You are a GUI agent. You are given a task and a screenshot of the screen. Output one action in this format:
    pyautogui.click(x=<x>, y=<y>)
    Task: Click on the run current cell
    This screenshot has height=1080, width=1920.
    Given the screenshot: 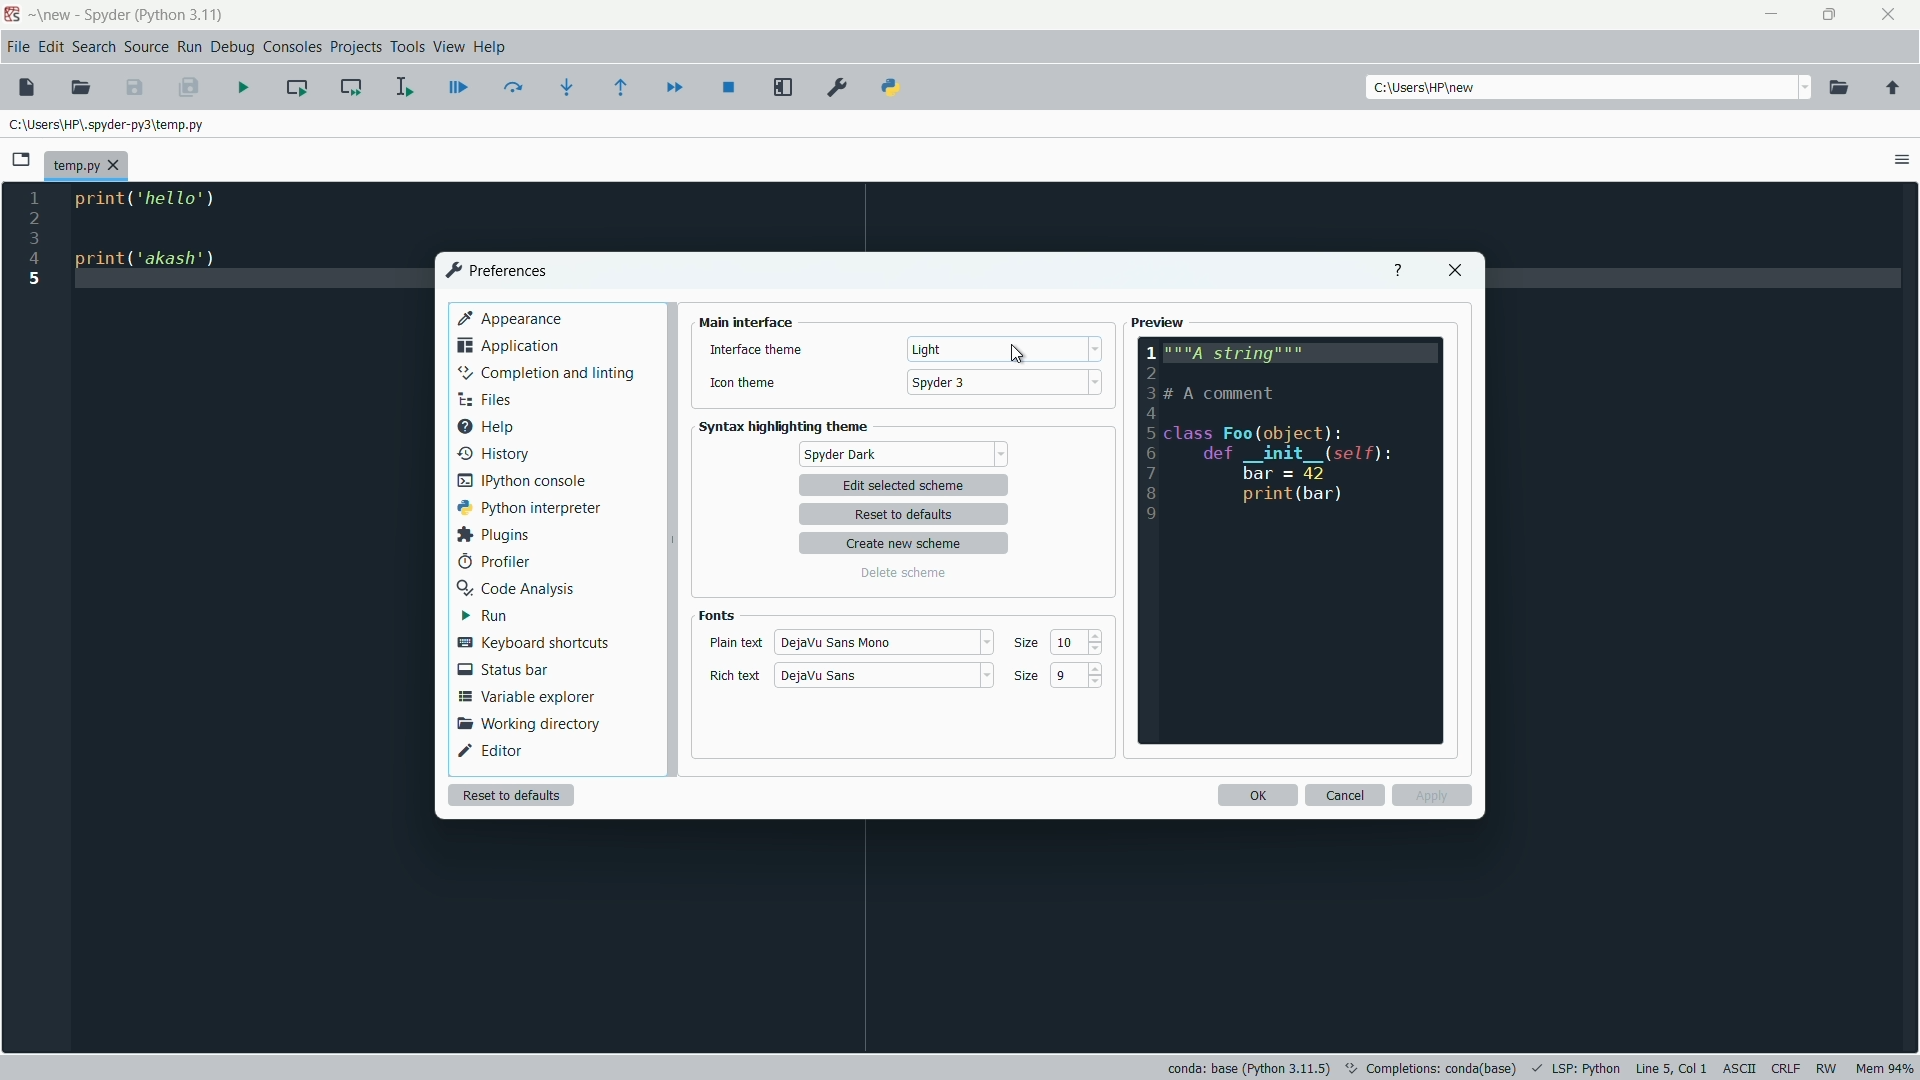 What is the action you would take?
    pyautogui.click(x=297, y=86)
    